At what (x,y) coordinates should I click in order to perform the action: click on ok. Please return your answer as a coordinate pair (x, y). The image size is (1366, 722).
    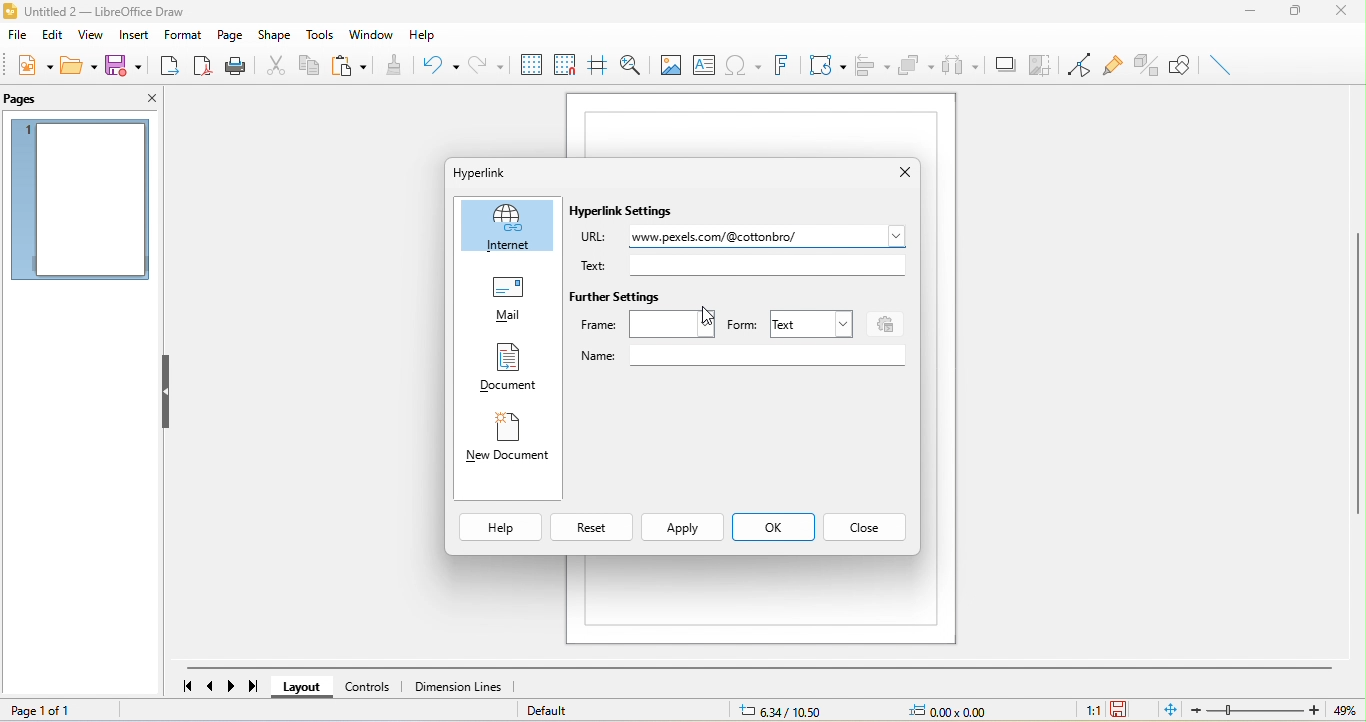
    Looking at the image, I should click on (775, 526).